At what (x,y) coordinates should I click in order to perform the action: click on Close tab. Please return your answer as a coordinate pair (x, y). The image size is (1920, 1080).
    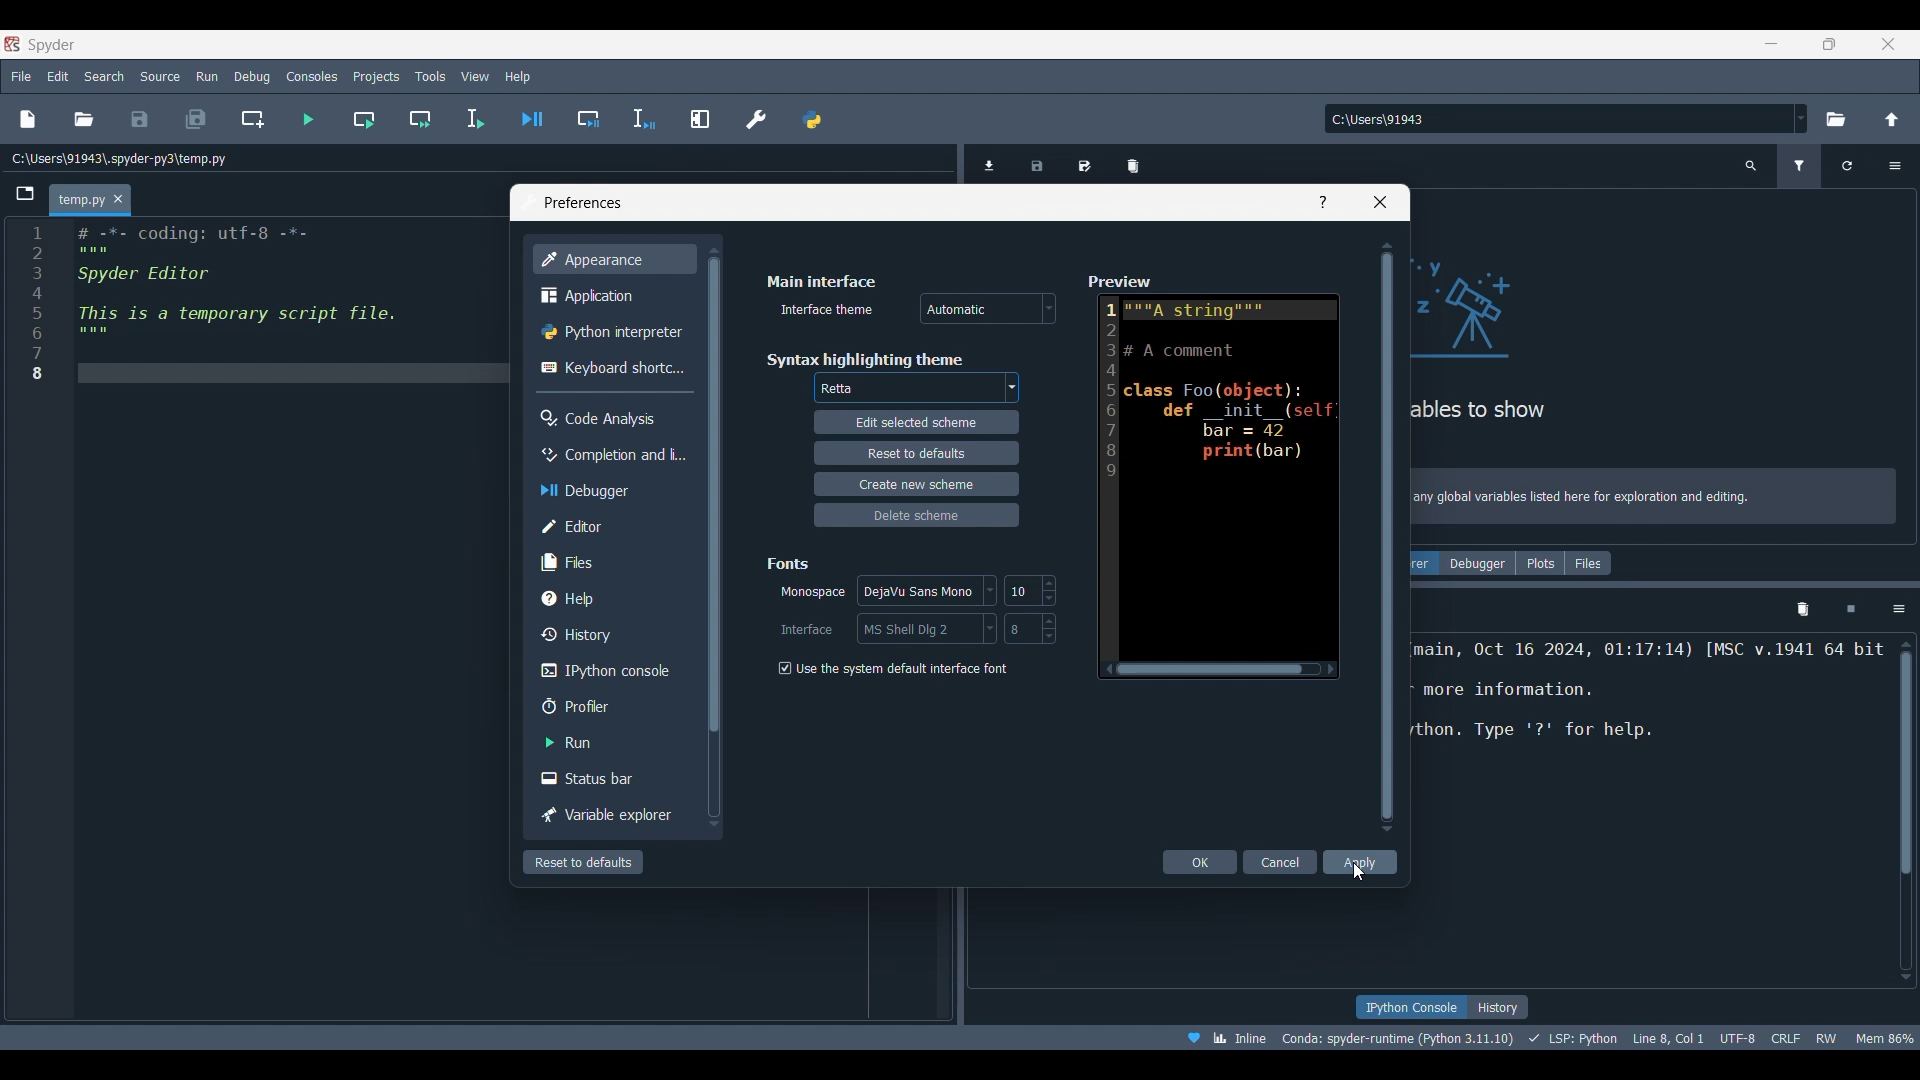
    Looking at the image, I should click on (118, 200).